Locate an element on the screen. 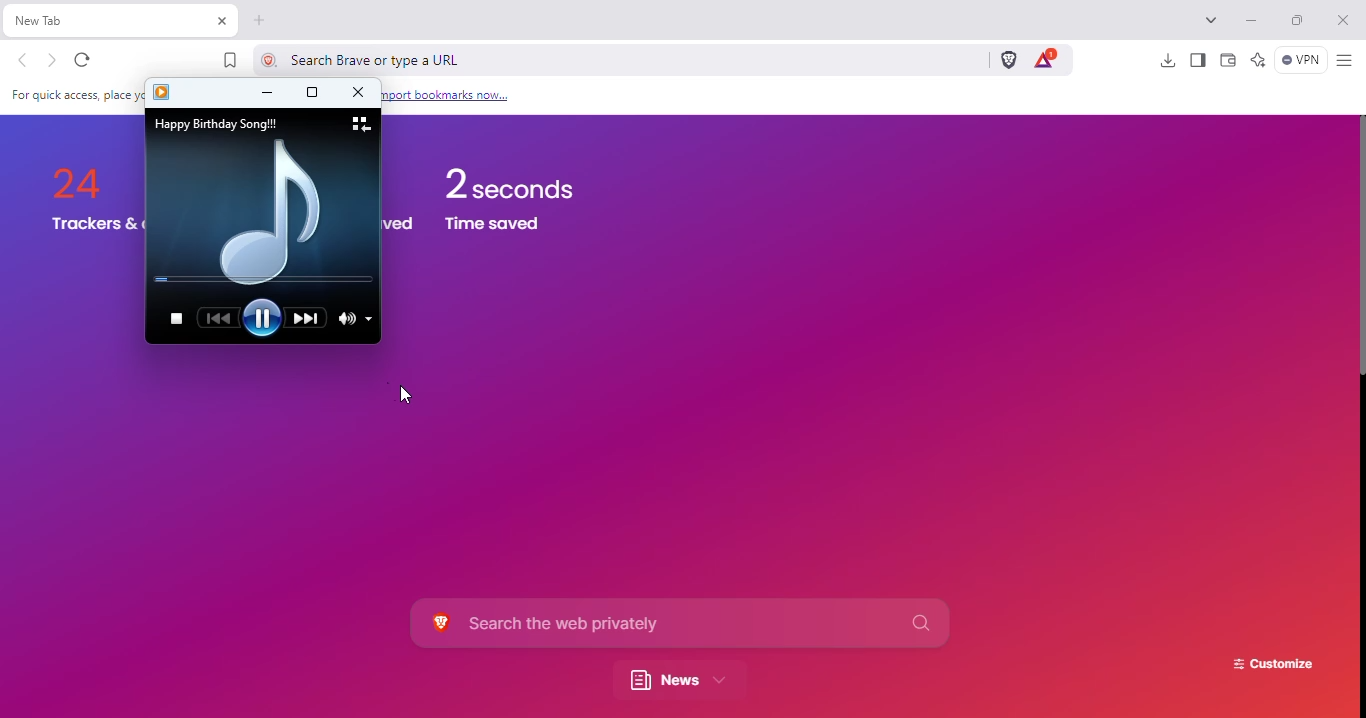 Image resolution: width=1366 pixels, height=718 pixels. press and hold to fast-forward is located at coordinates (307, 319).